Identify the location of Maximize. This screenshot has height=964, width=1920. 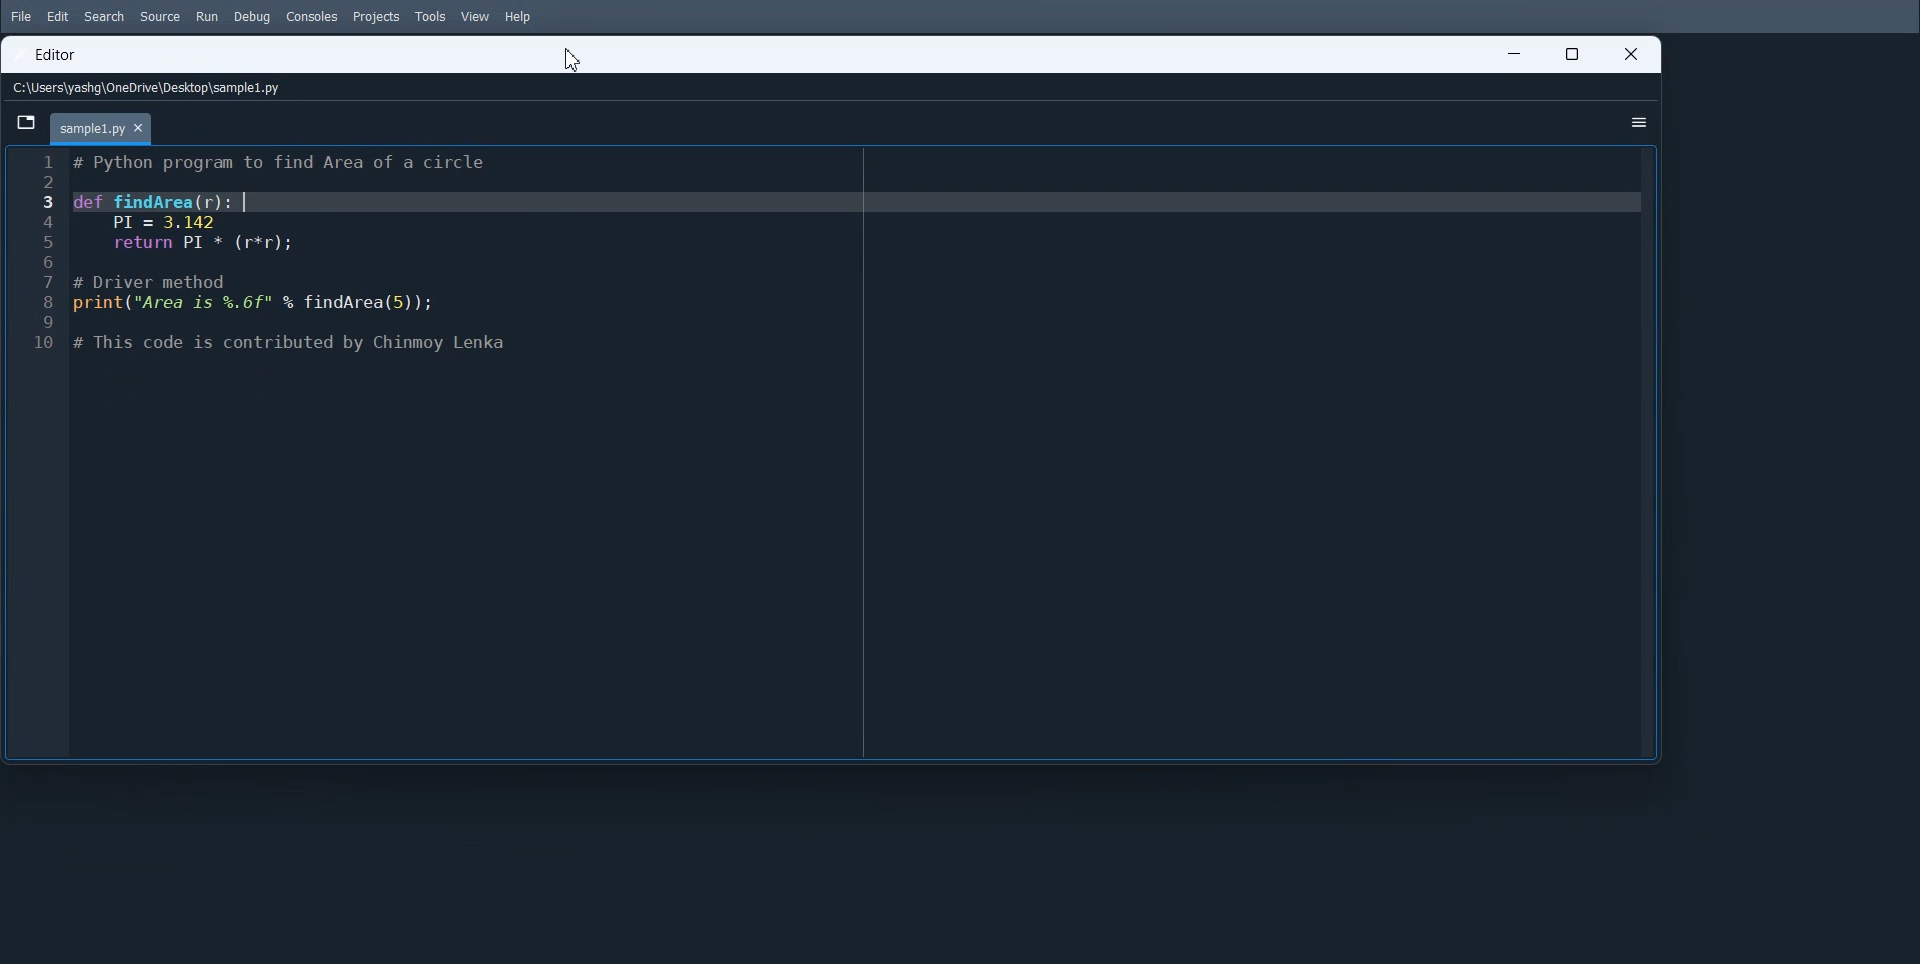
(1574, 56).